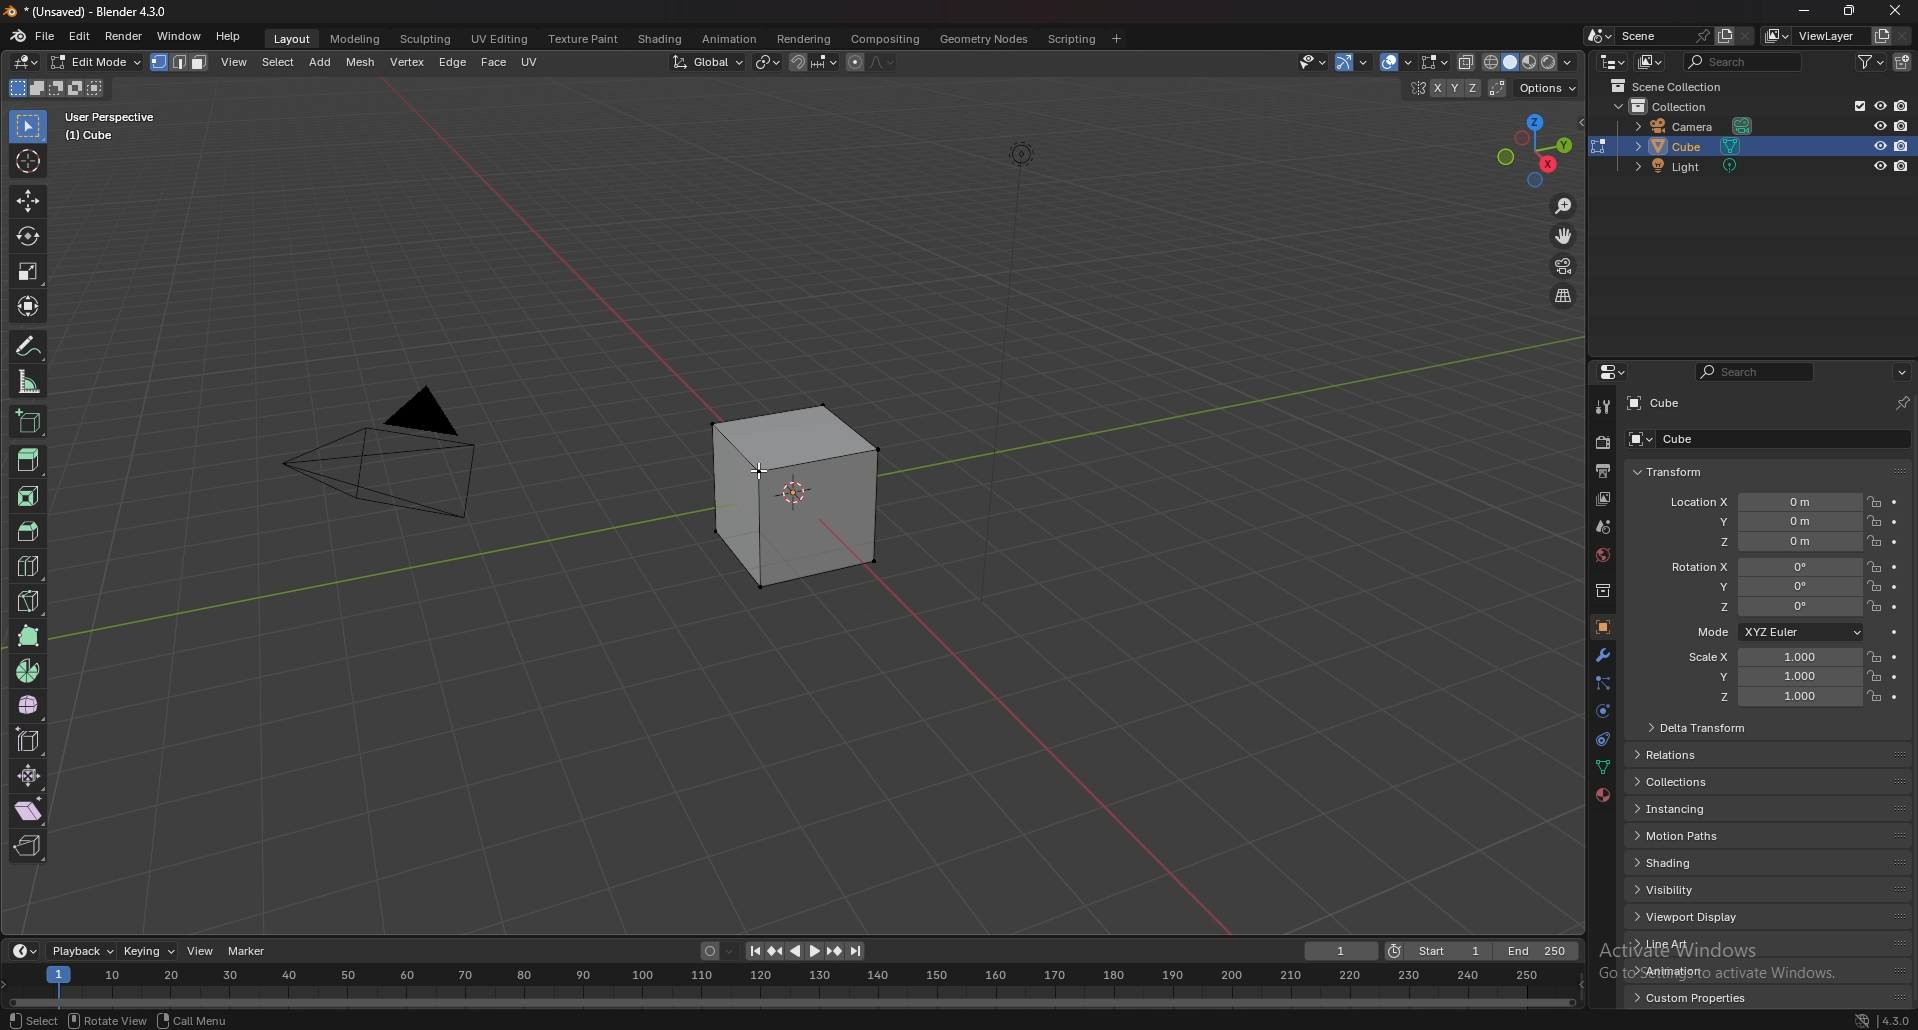 Image resolution: width=1918 pixels, height=1030 pixels. What do you see at coordinates (1569, 63) in the screenshot?
I see `shading` at bounding box center [1569, 63].